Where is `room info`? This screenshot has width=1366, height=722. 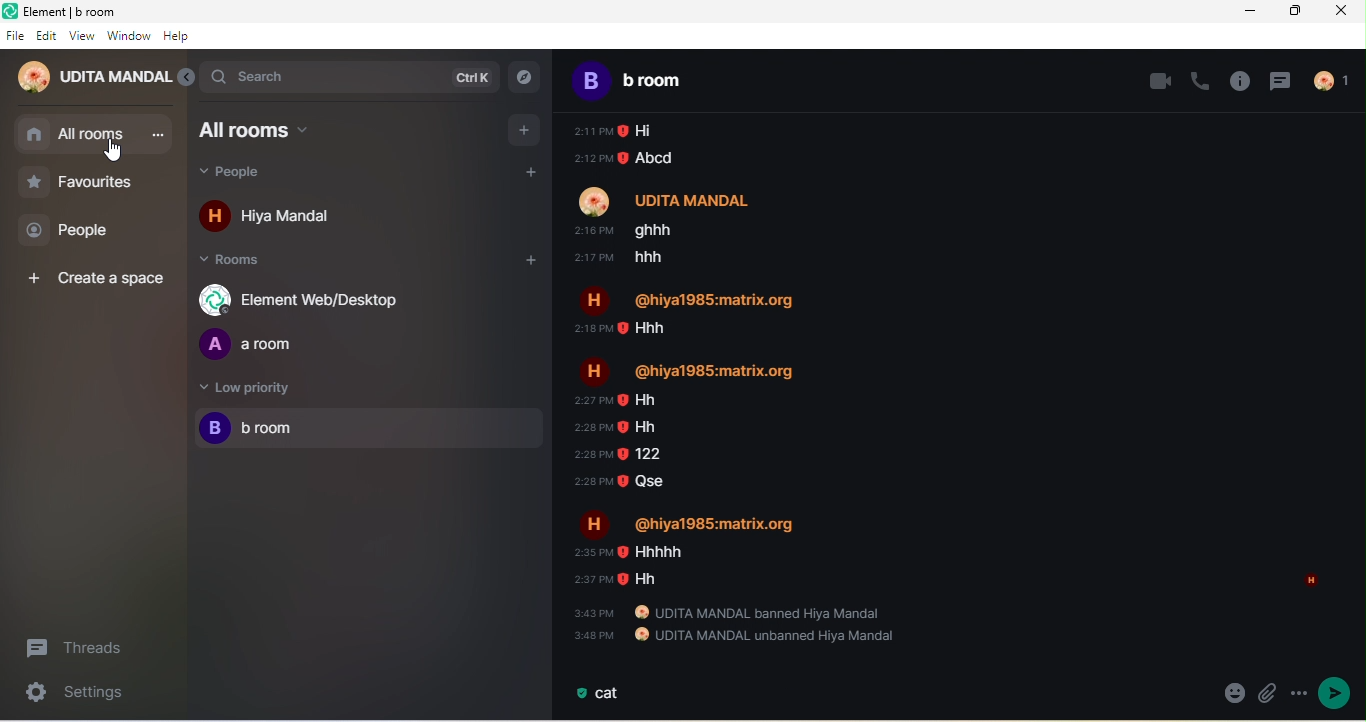 room info is located at coordinates (1241, 81).